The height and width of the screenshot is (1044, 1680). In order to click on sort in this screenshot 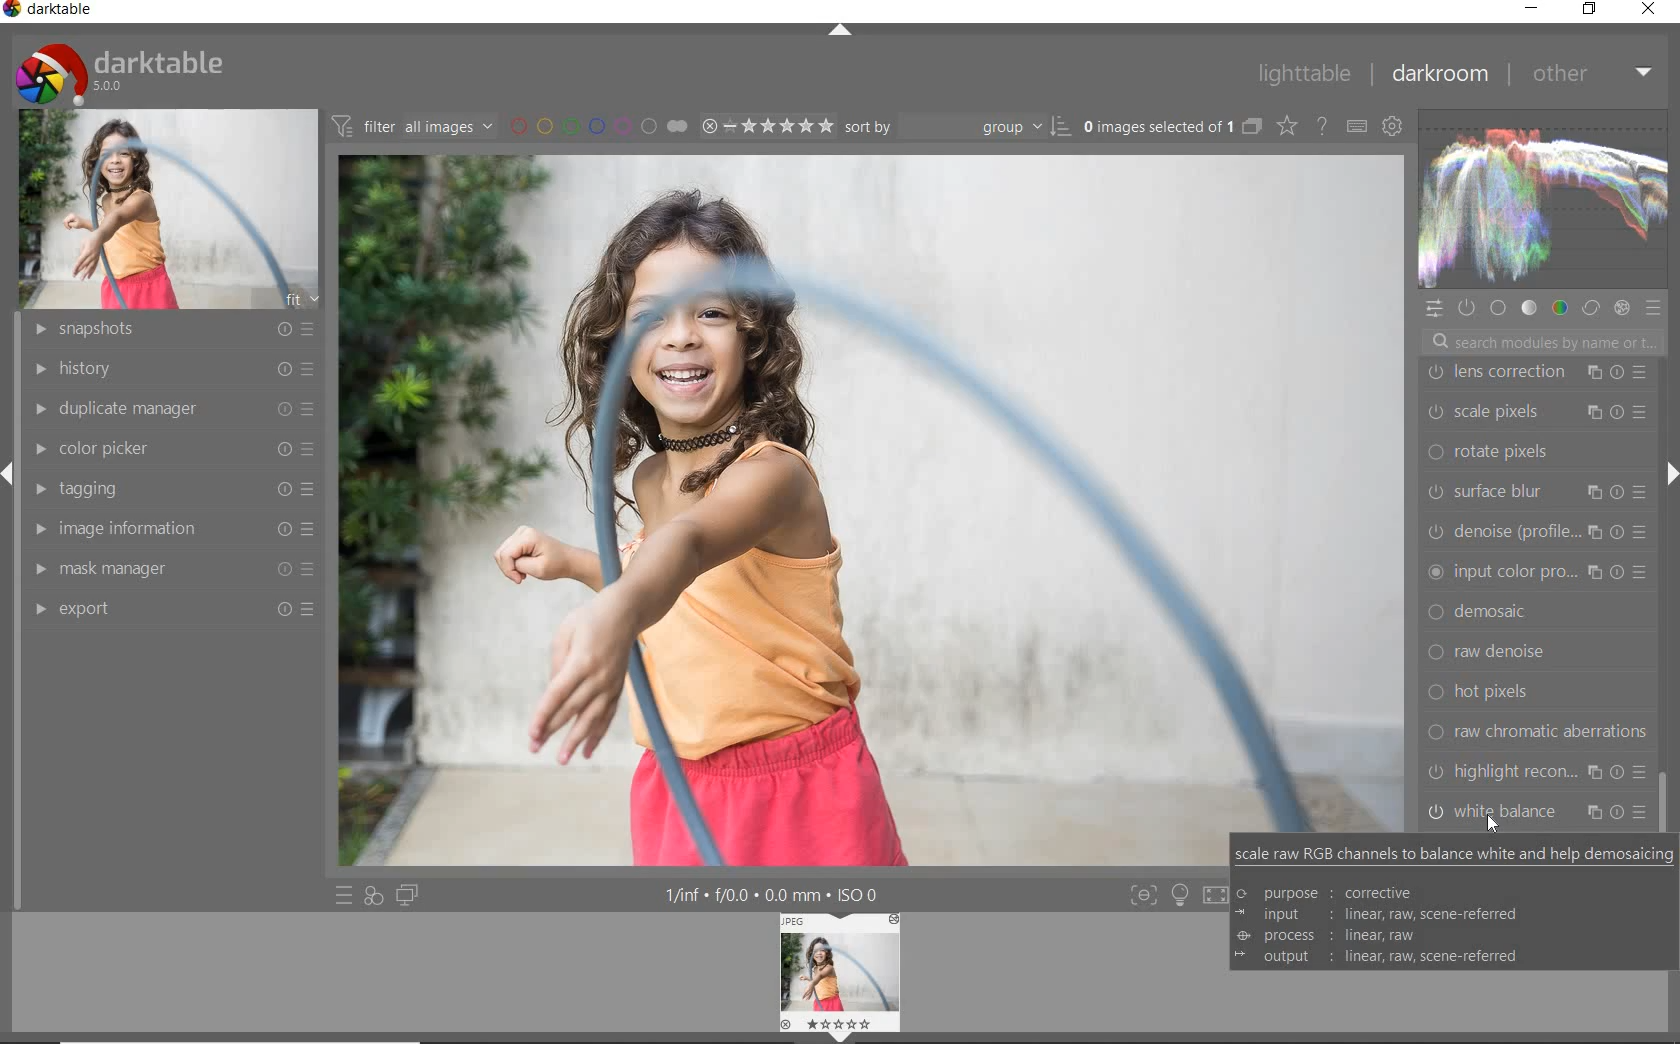, I will do `click(957, 125)`.